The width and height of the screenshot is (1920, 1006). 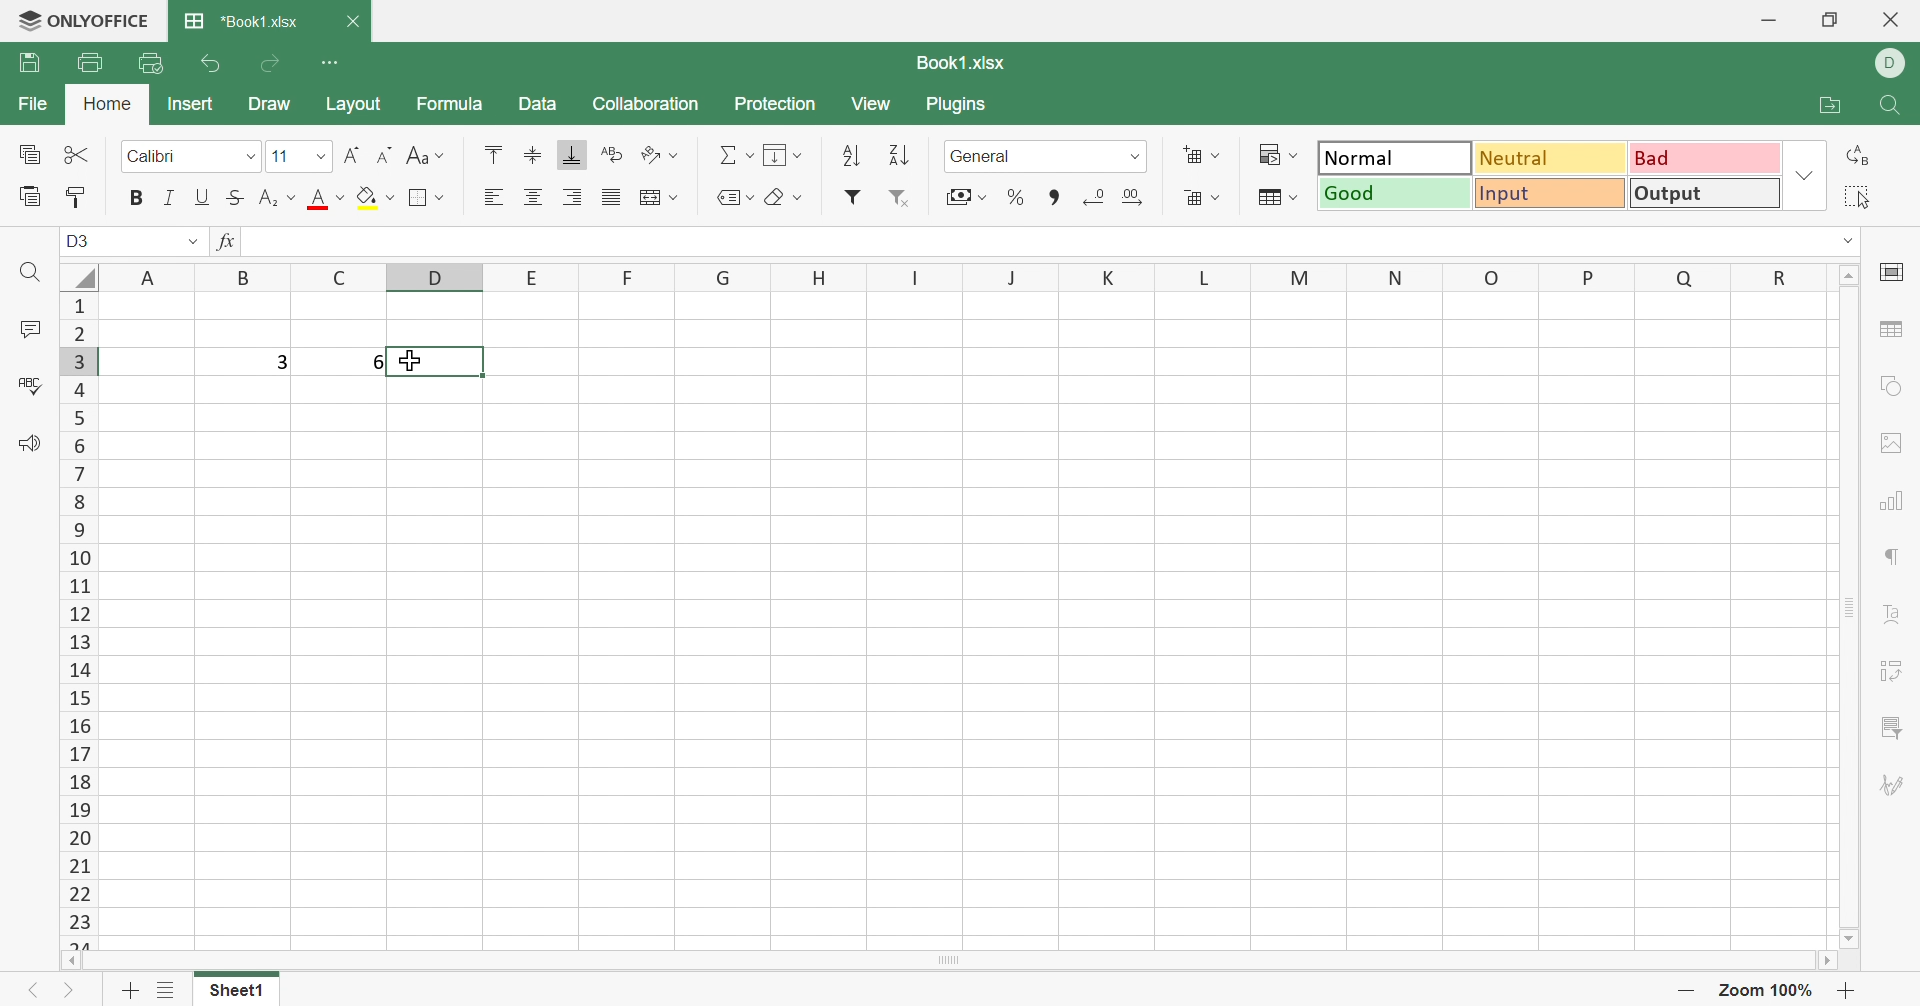 I want to click on Align top, so click(x=492, y=154).